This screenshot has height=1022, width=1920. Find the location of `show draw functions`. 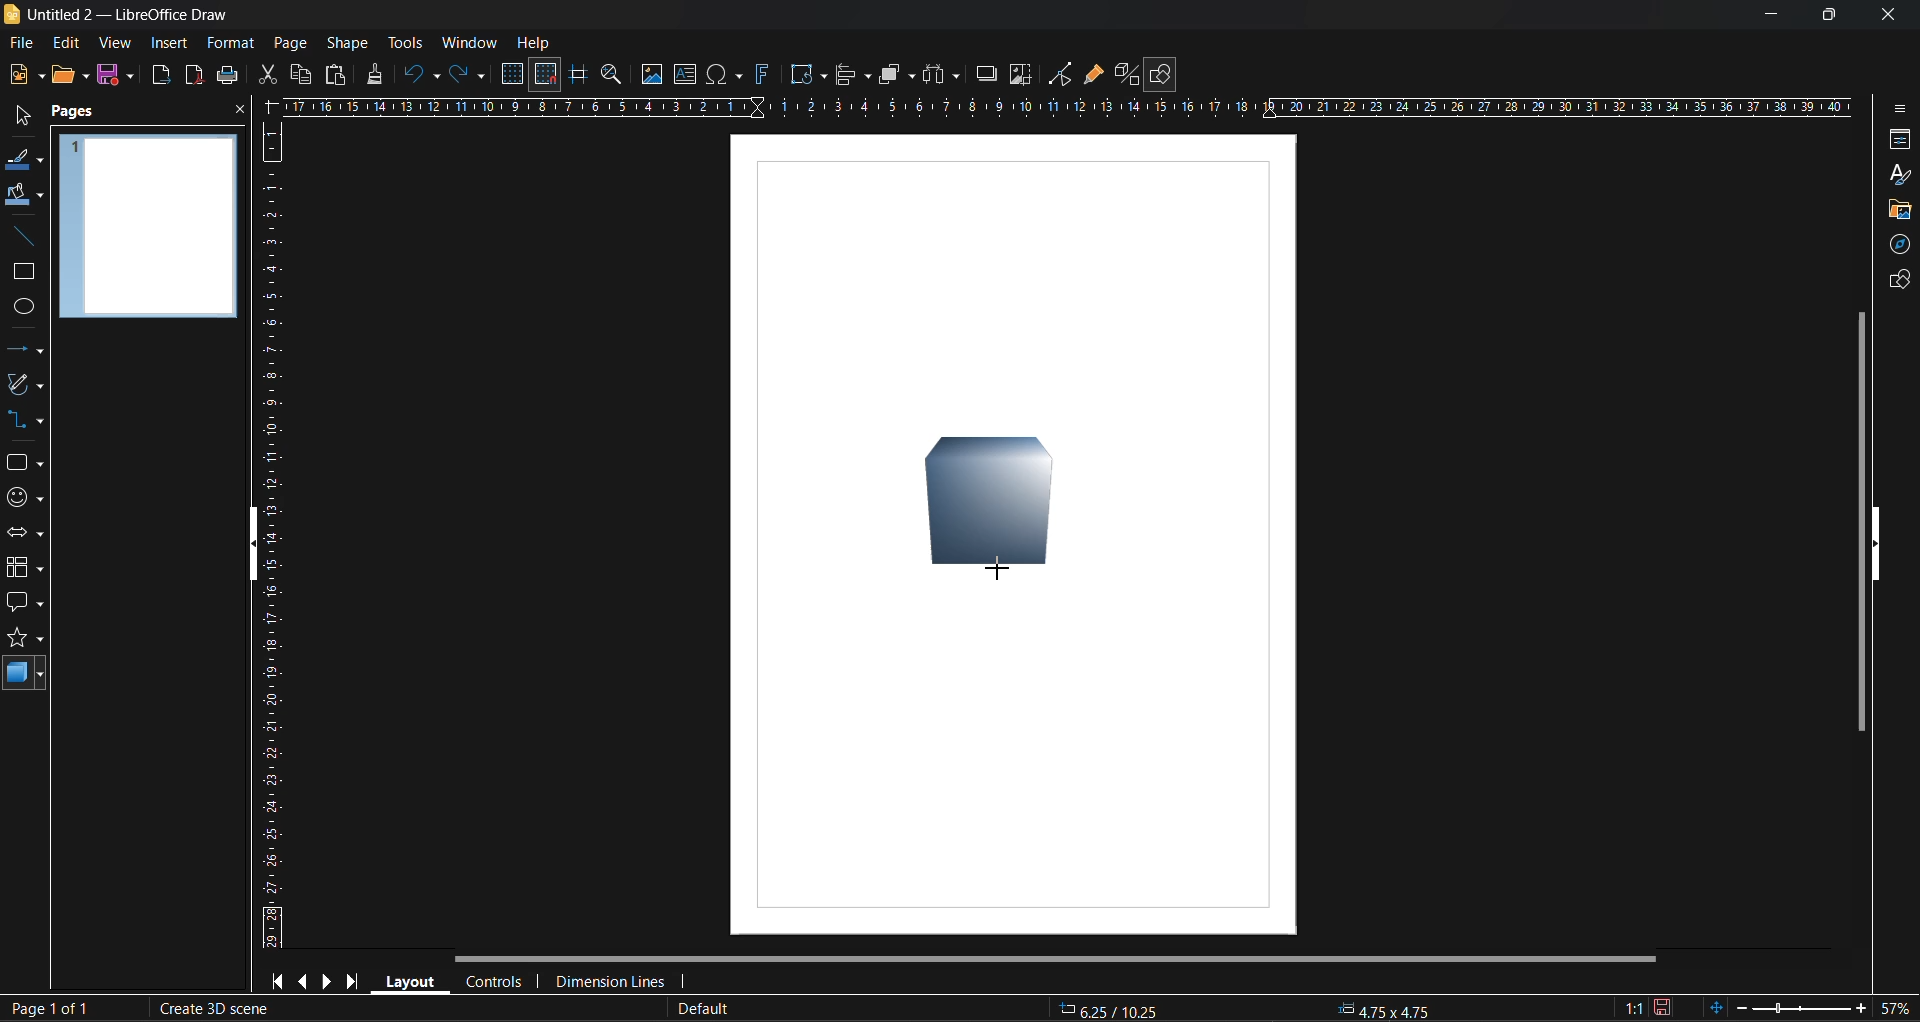

show draw functions is located at coordinates (1165, 75).